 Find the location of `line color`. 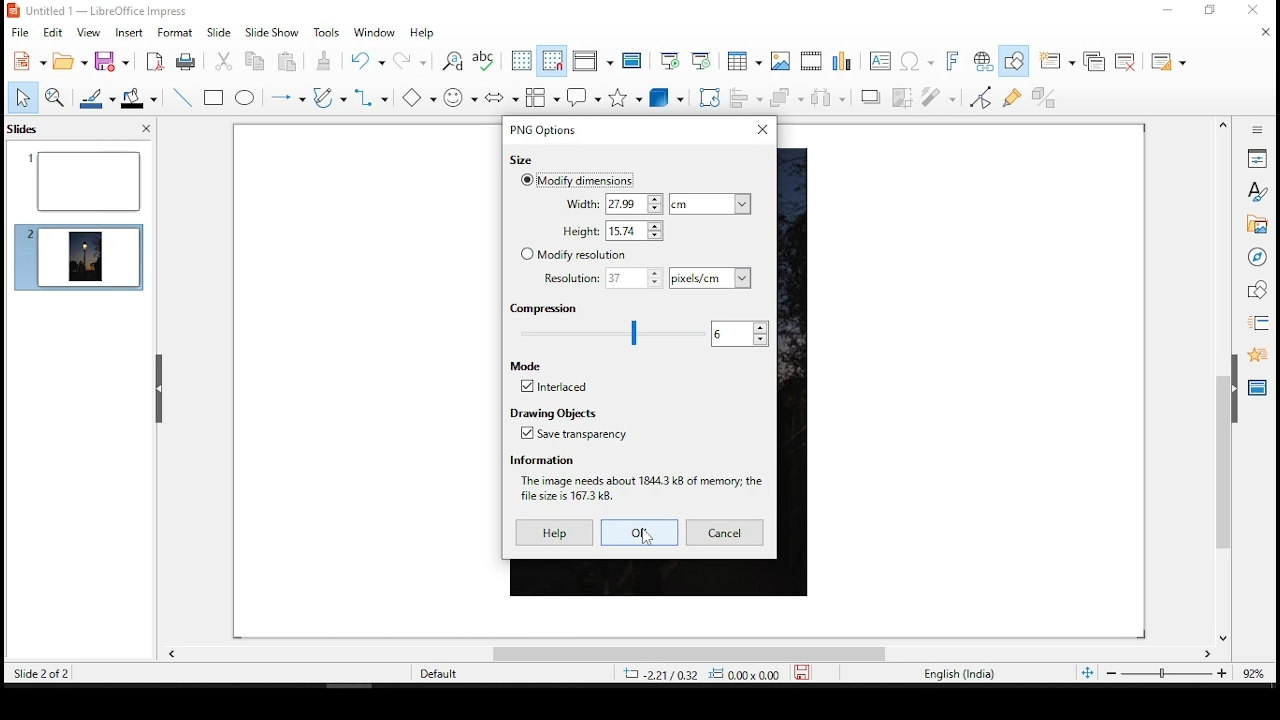

line color is located at coordinates (95, 98).